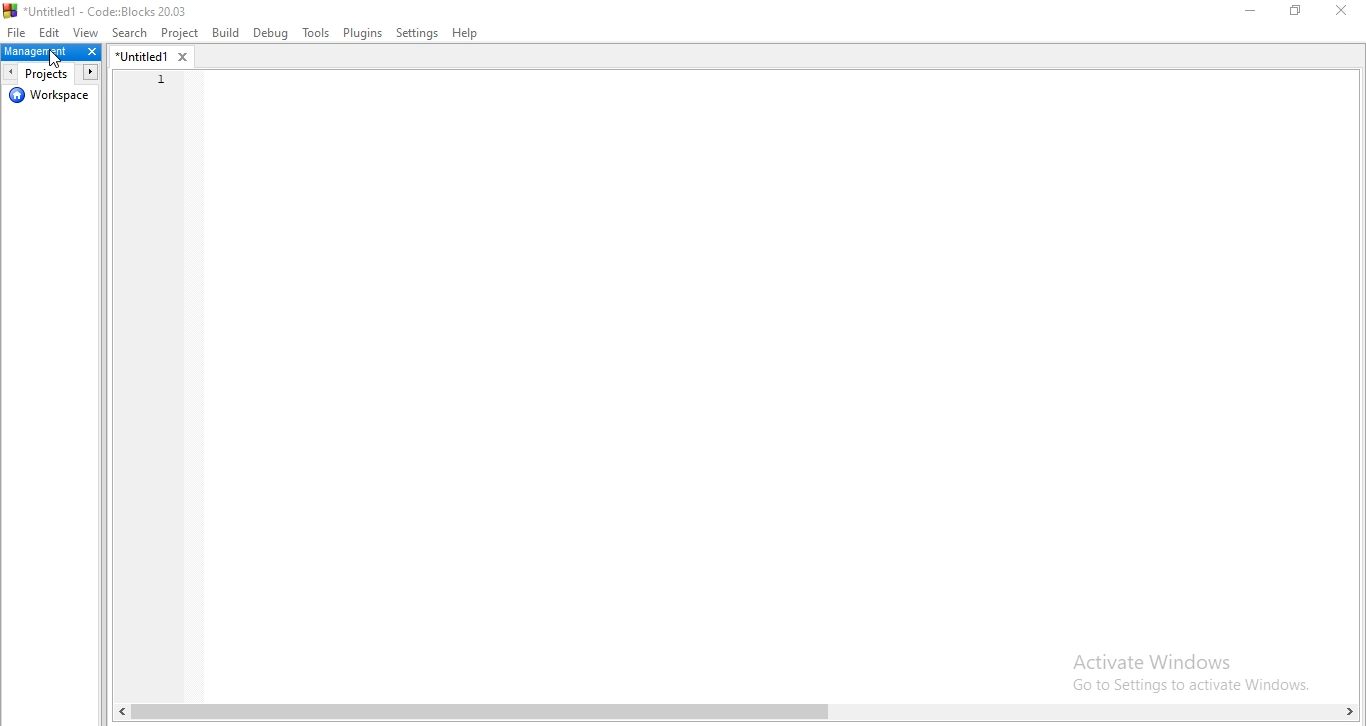  Describe the element at coordinates (1243, 14) in the screenshot. I see `Minimise` at that location.